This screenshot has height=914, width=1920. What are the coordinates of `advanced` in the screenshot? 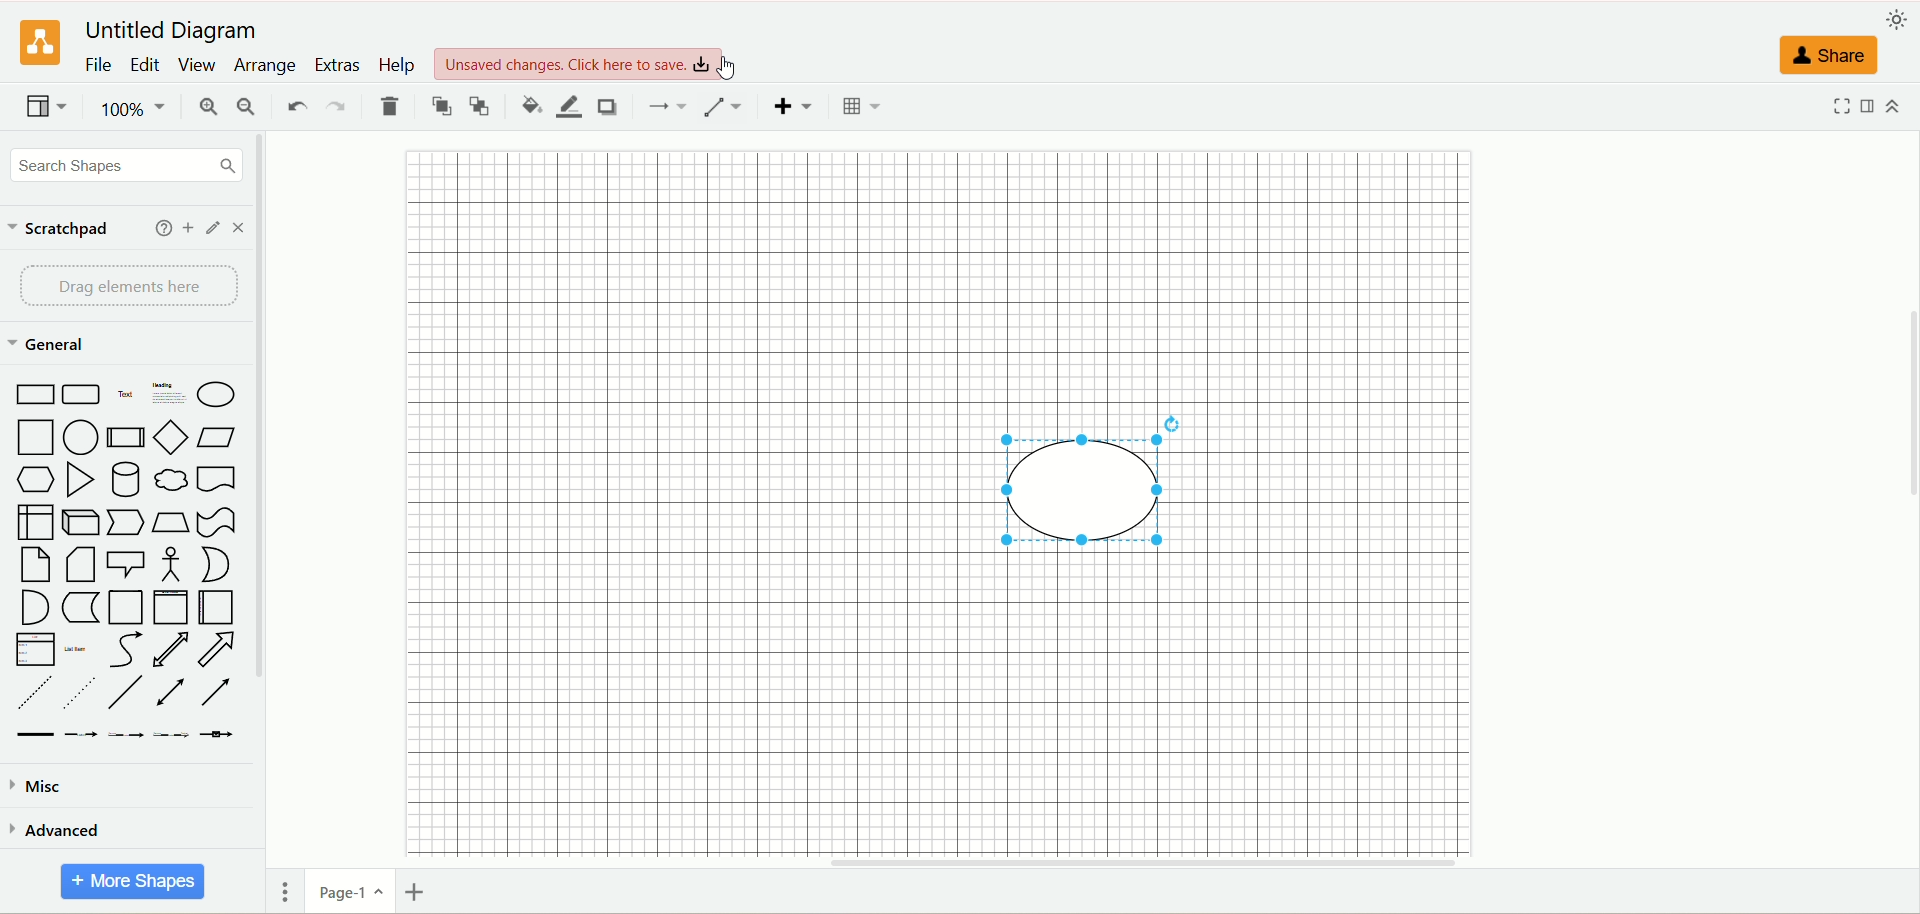 It's located at (75, 831).